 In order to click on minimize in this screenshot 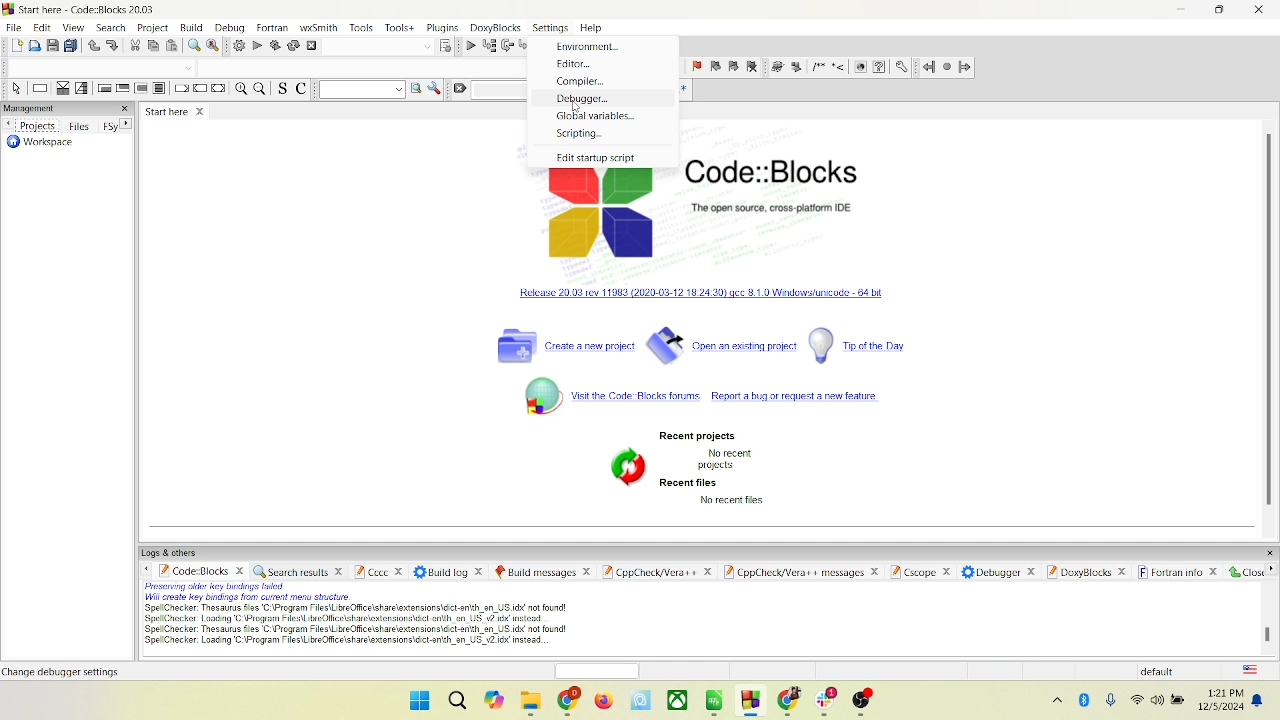, I will do `click(1180, 11)`.